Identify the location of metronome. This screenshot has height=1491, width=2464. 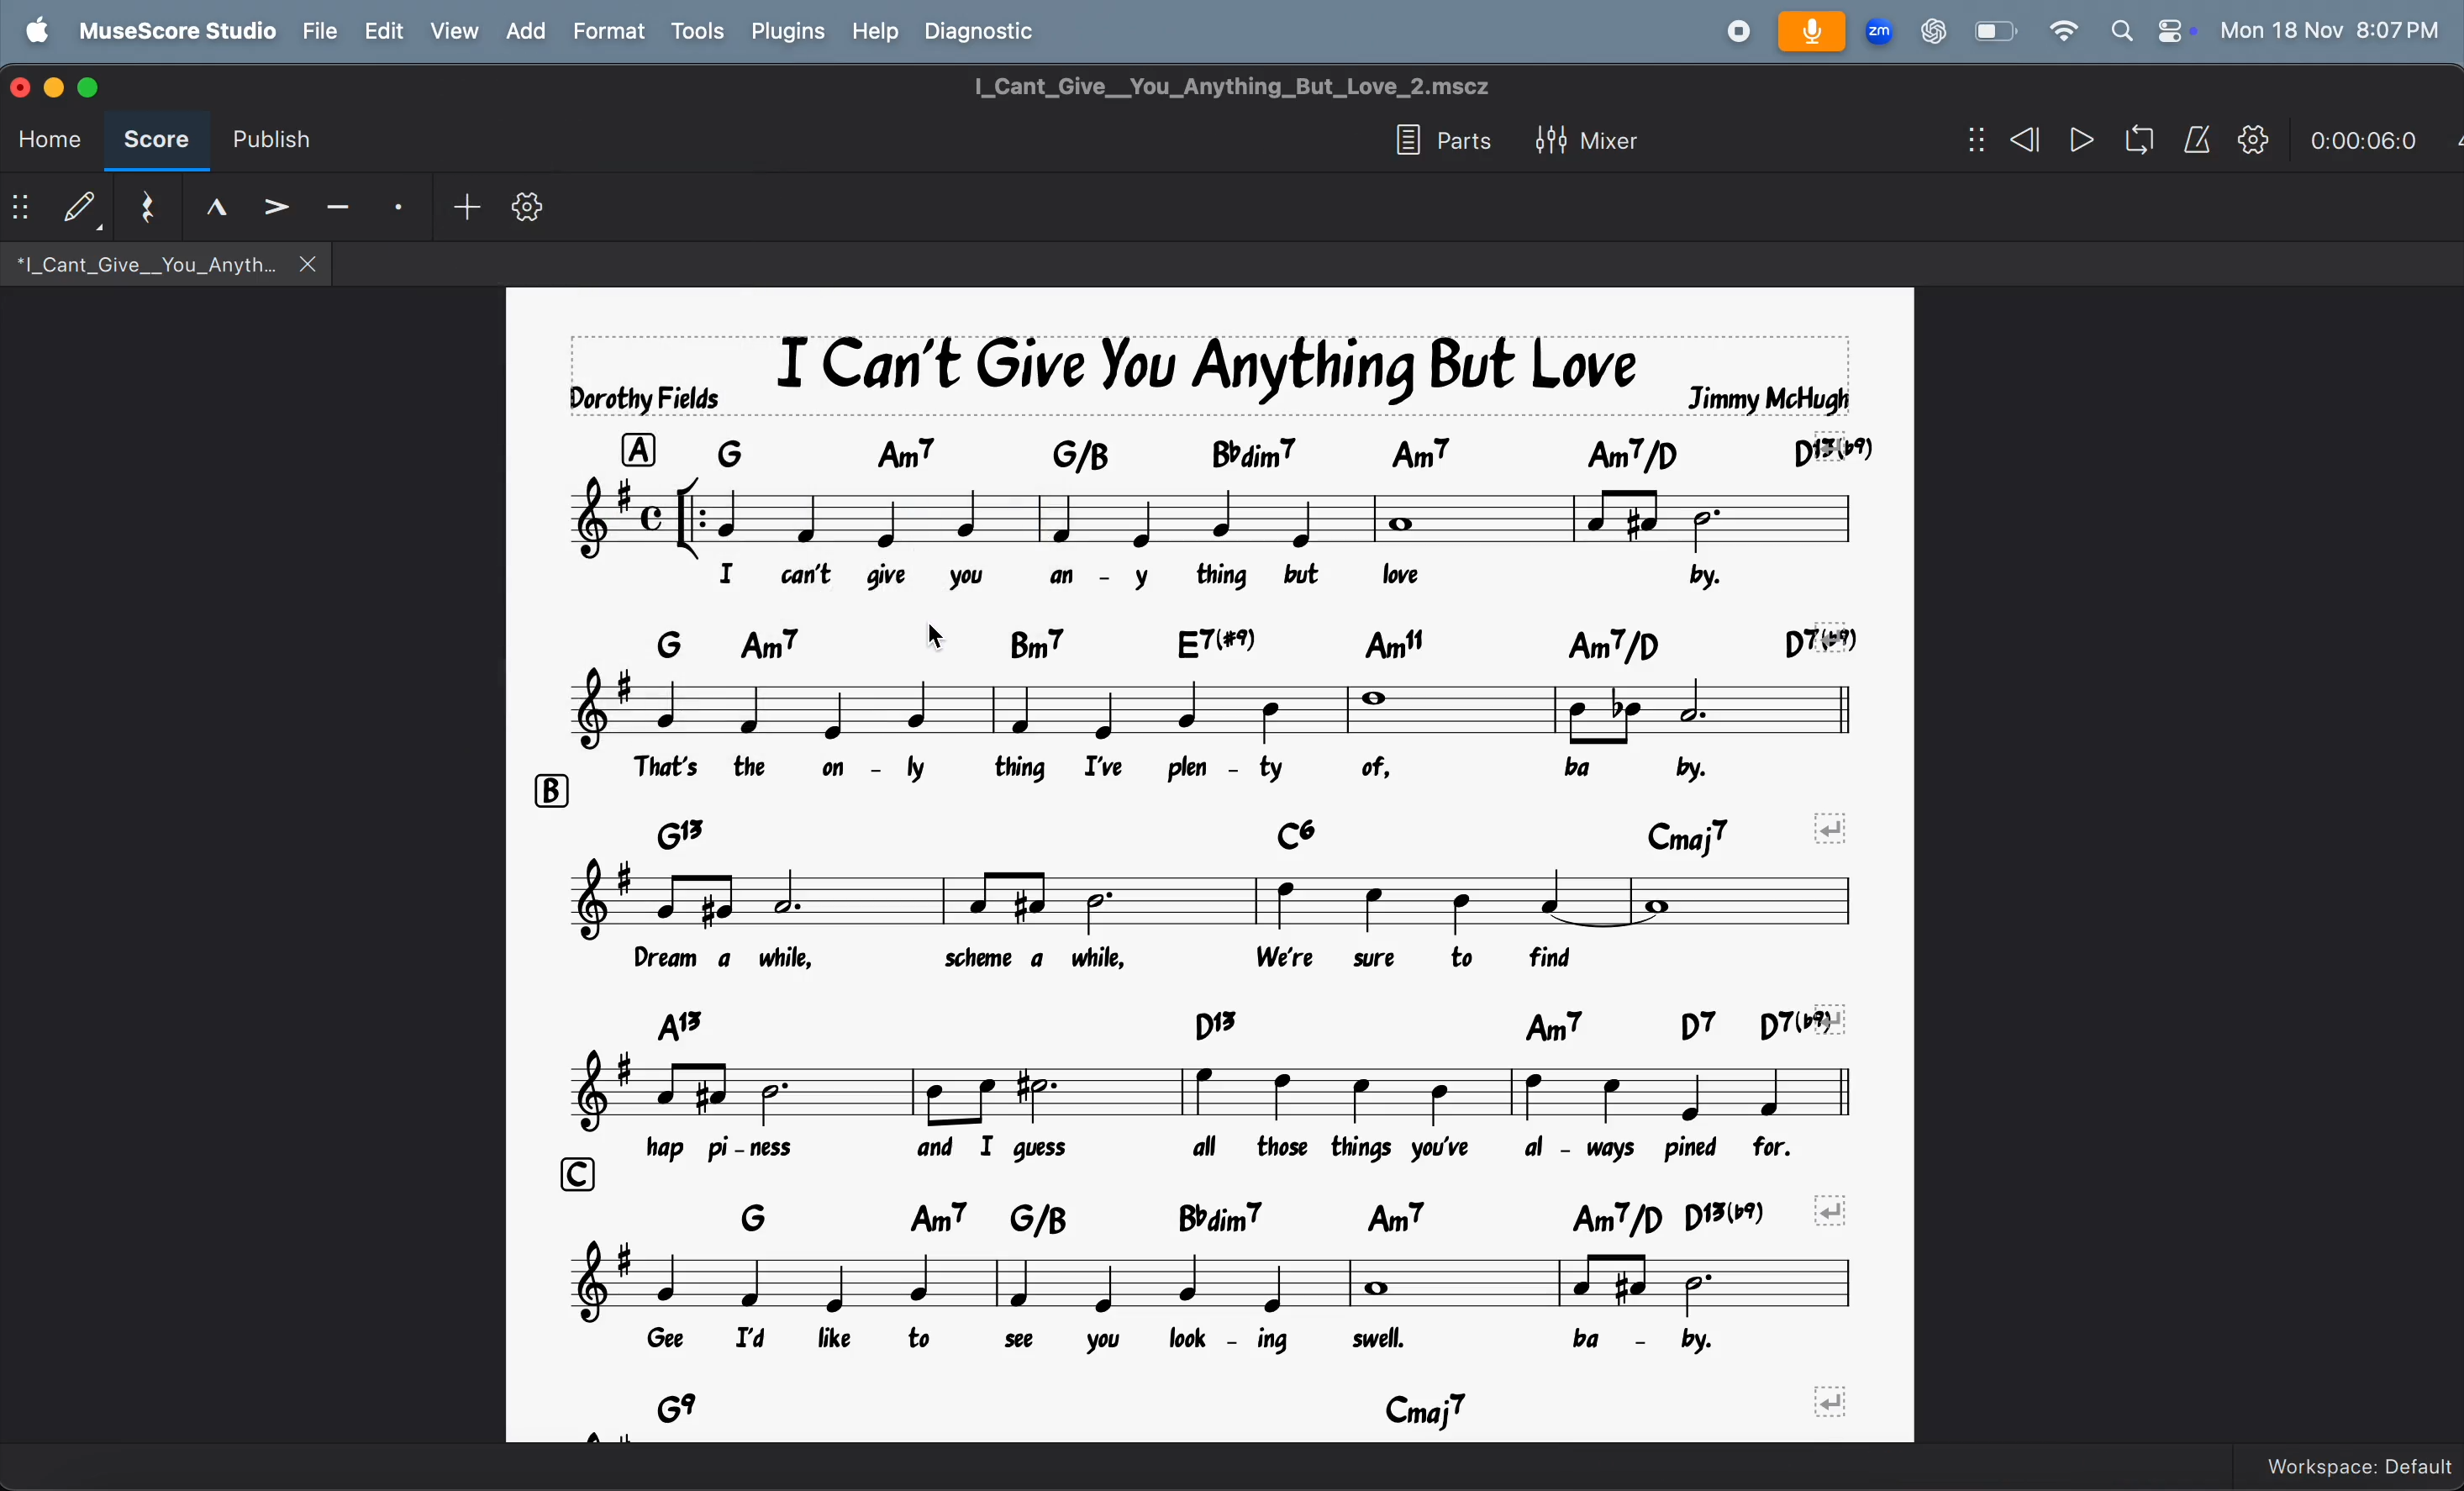
(2198, 142).